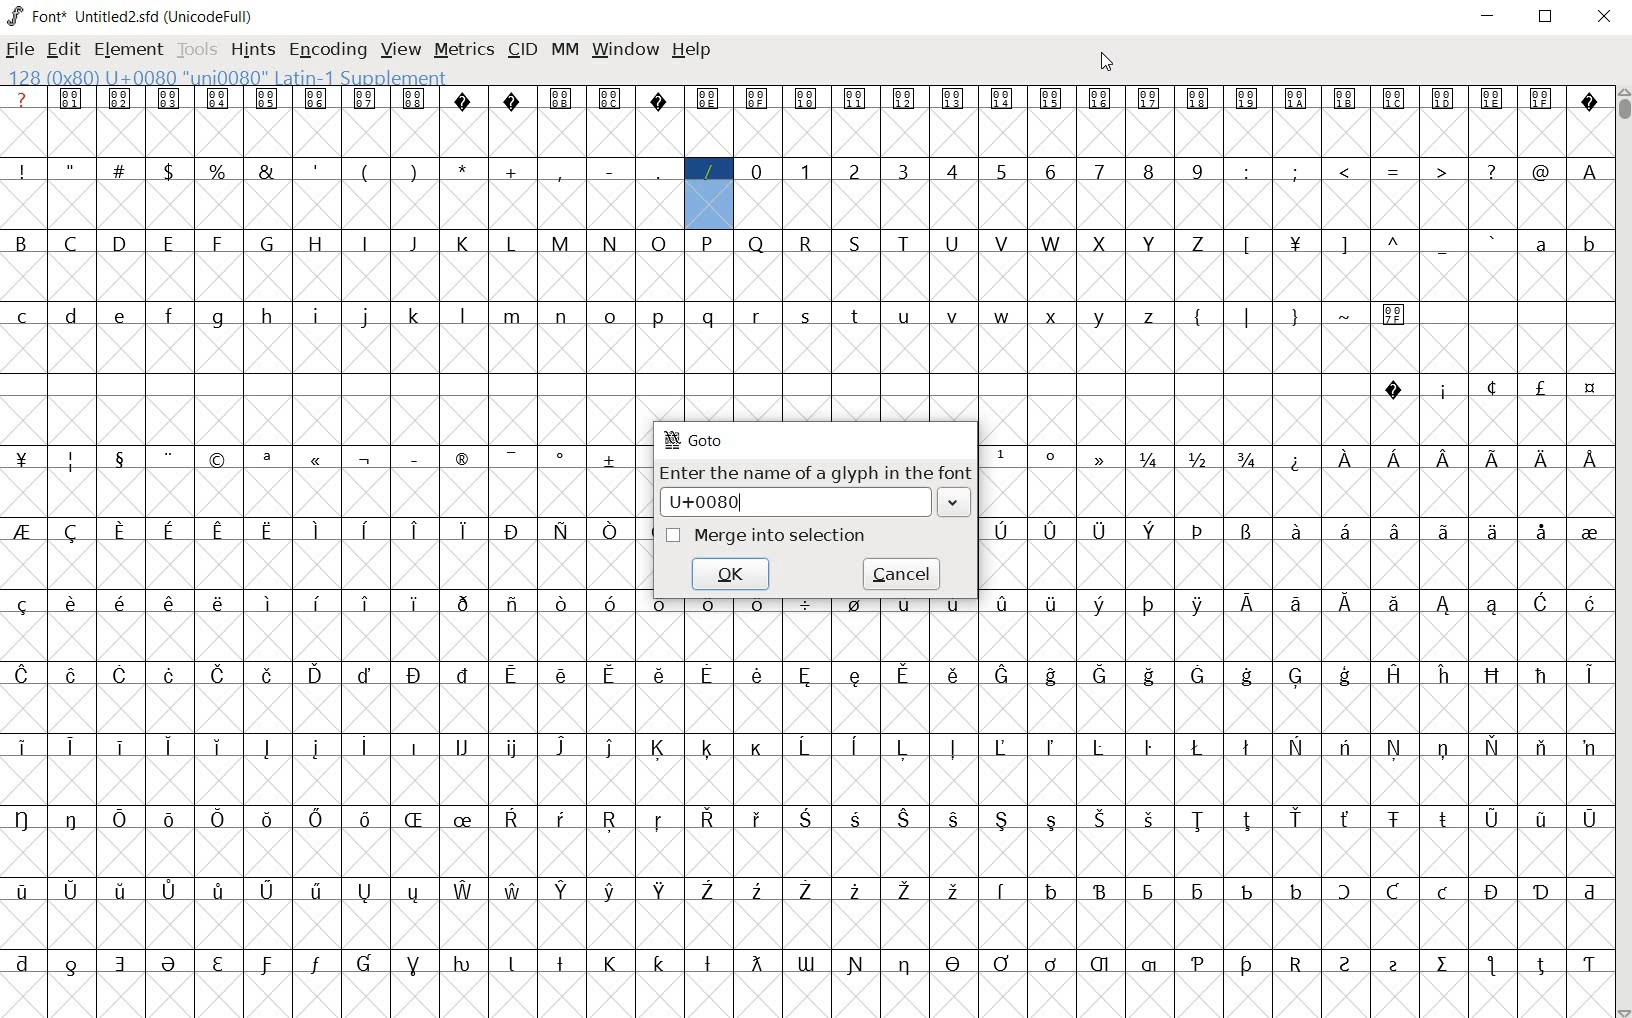  What do you see at coordinates (1150, 244) in the screenshot?
I see `glyph` at bounding box center [1150, 244].